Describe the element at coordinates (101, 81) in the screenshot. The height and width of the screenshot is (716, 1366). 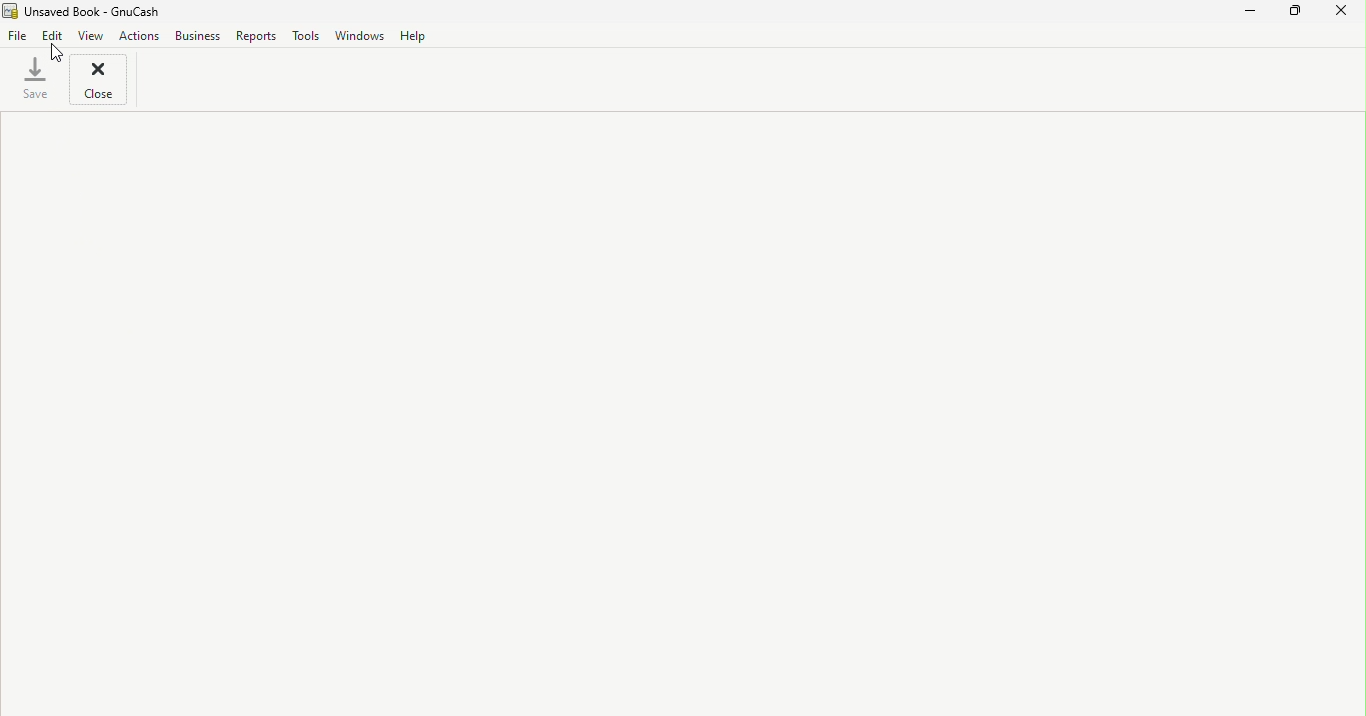
I see `Close` at that location.